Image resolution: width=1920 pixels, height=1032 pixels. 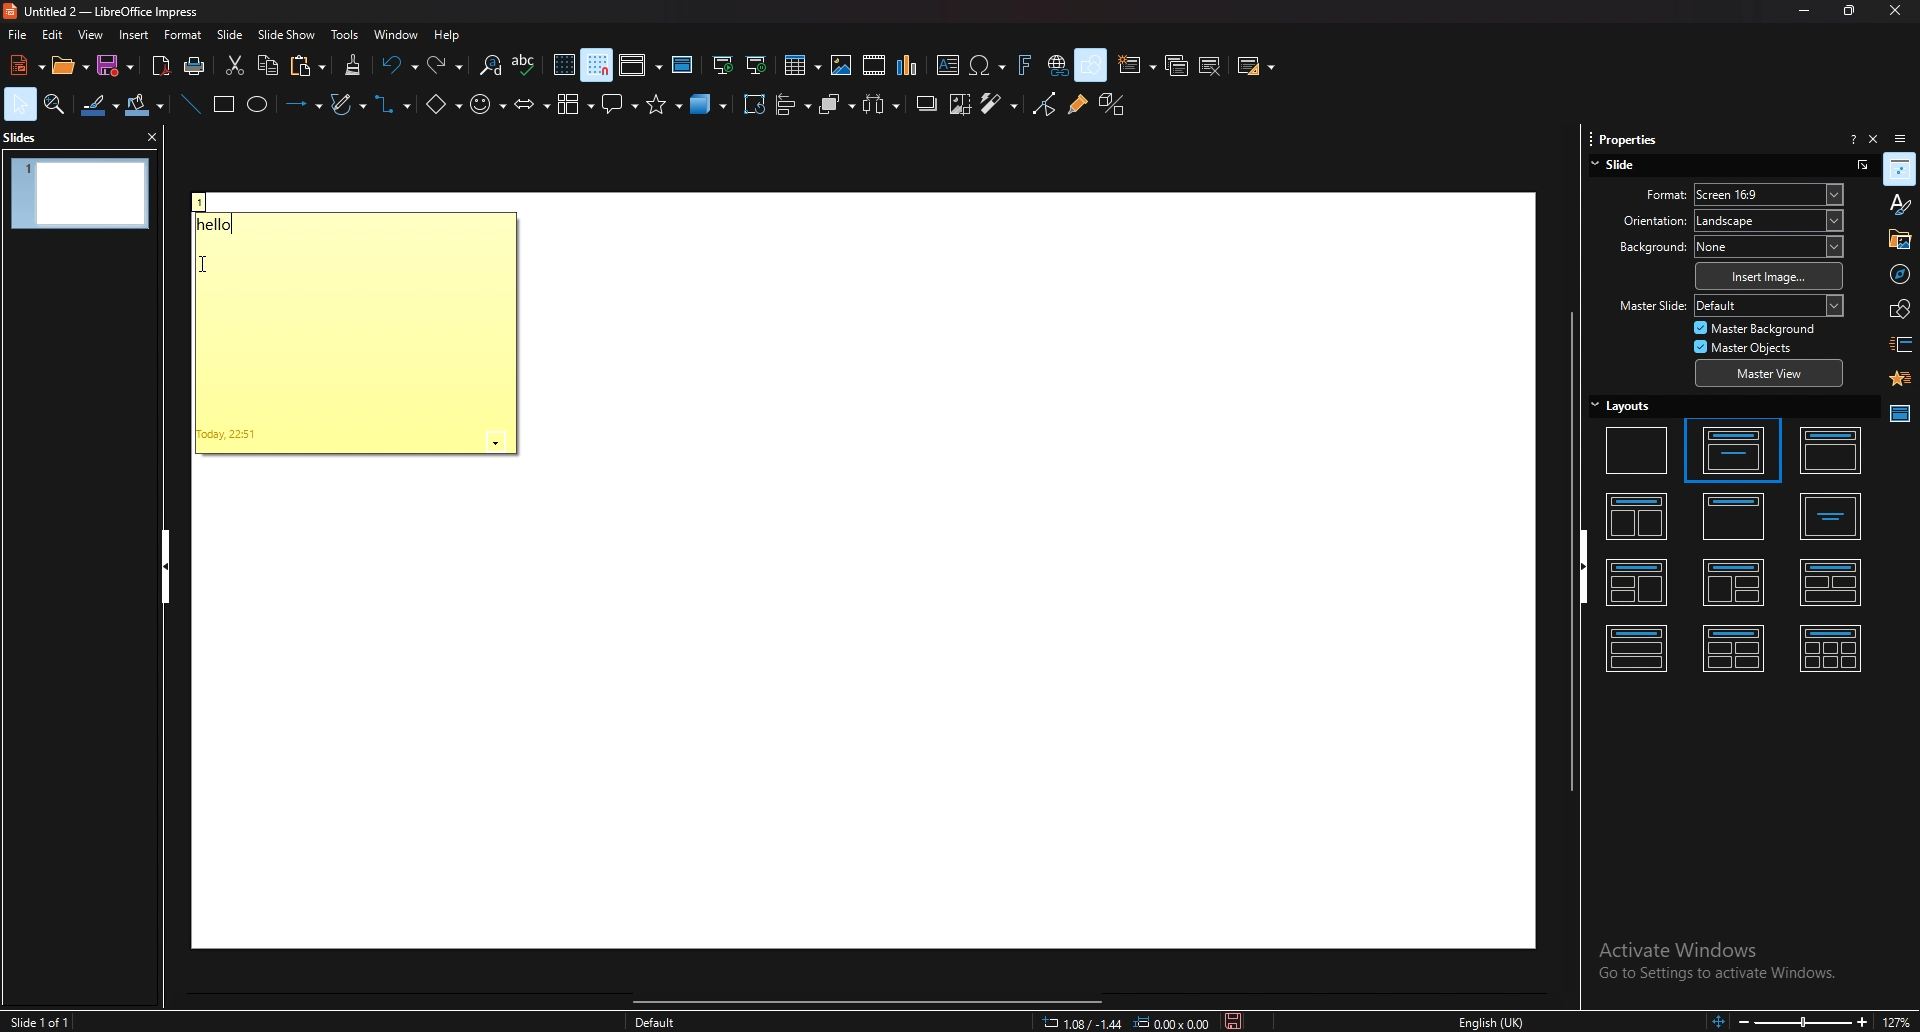 What do you see at coordinates (1899, 204) in the screenshot?
I see `styles` at bounding box center [1899, 204].